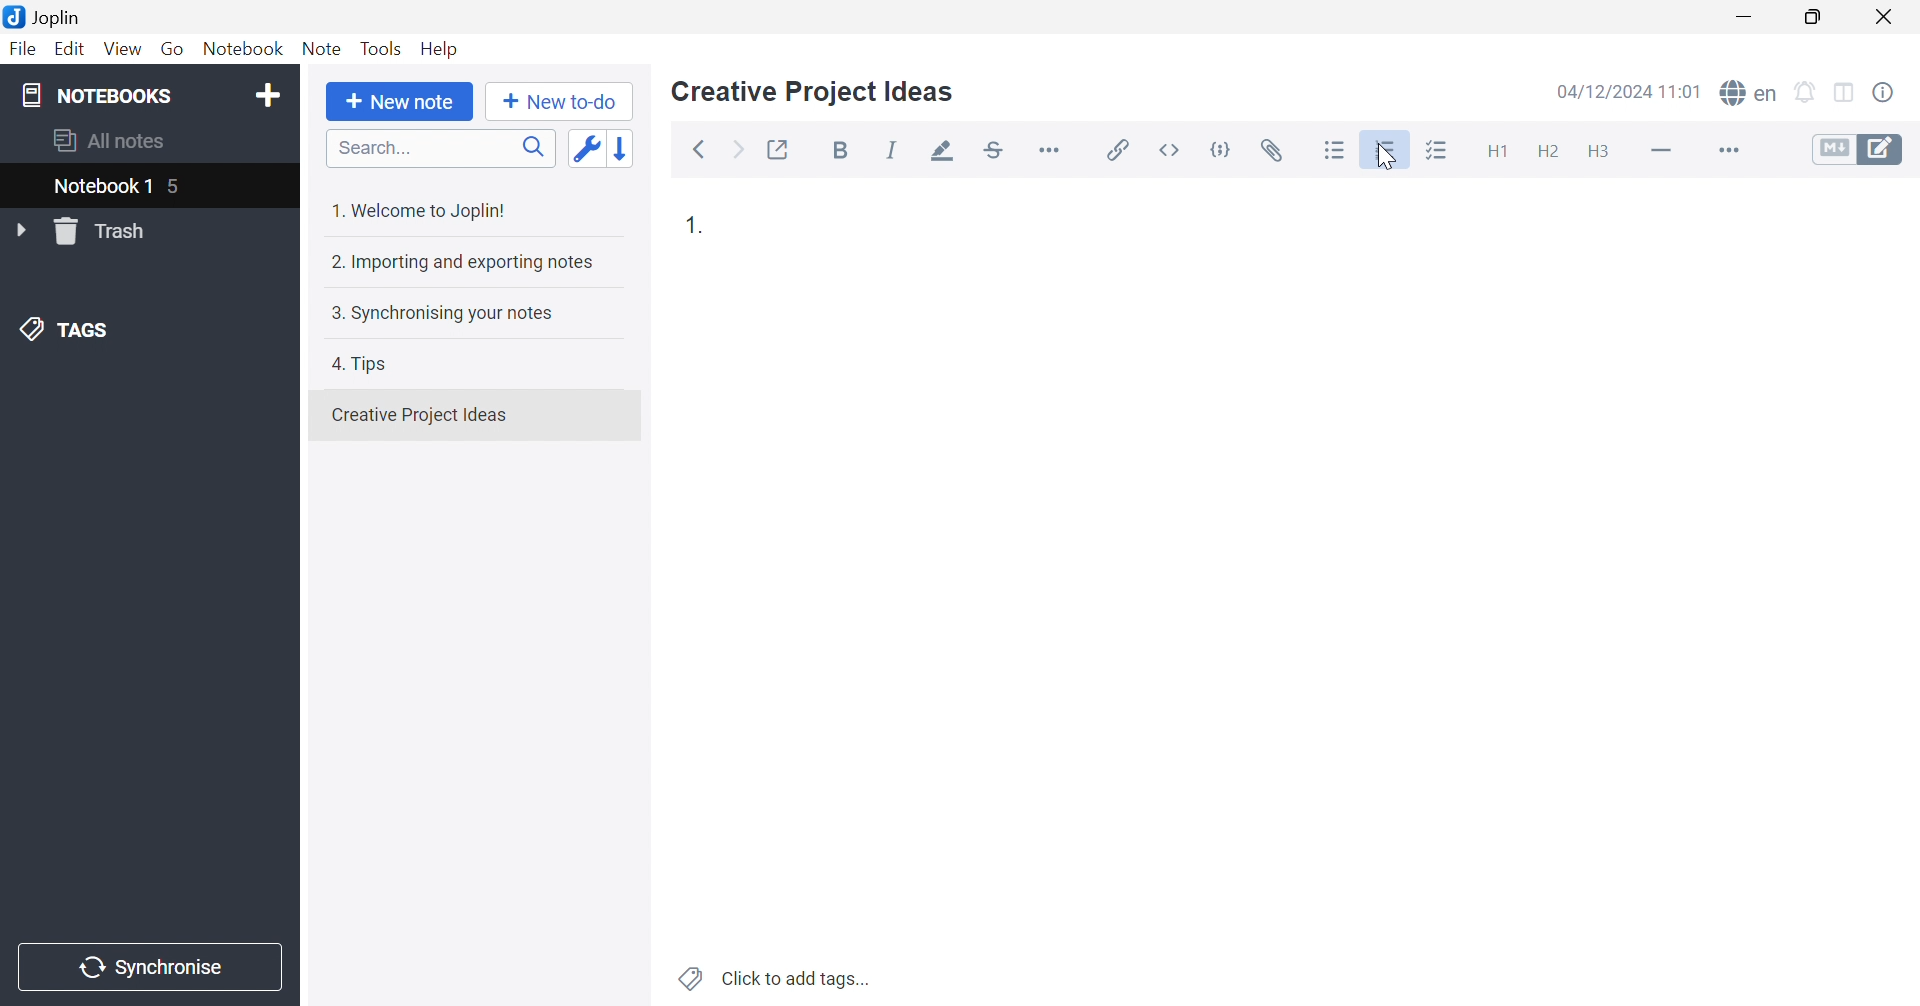 Image resolution: width=1920 pixels, height=1006 pixels. I want to click on Restore Down, so click(1822, 19).